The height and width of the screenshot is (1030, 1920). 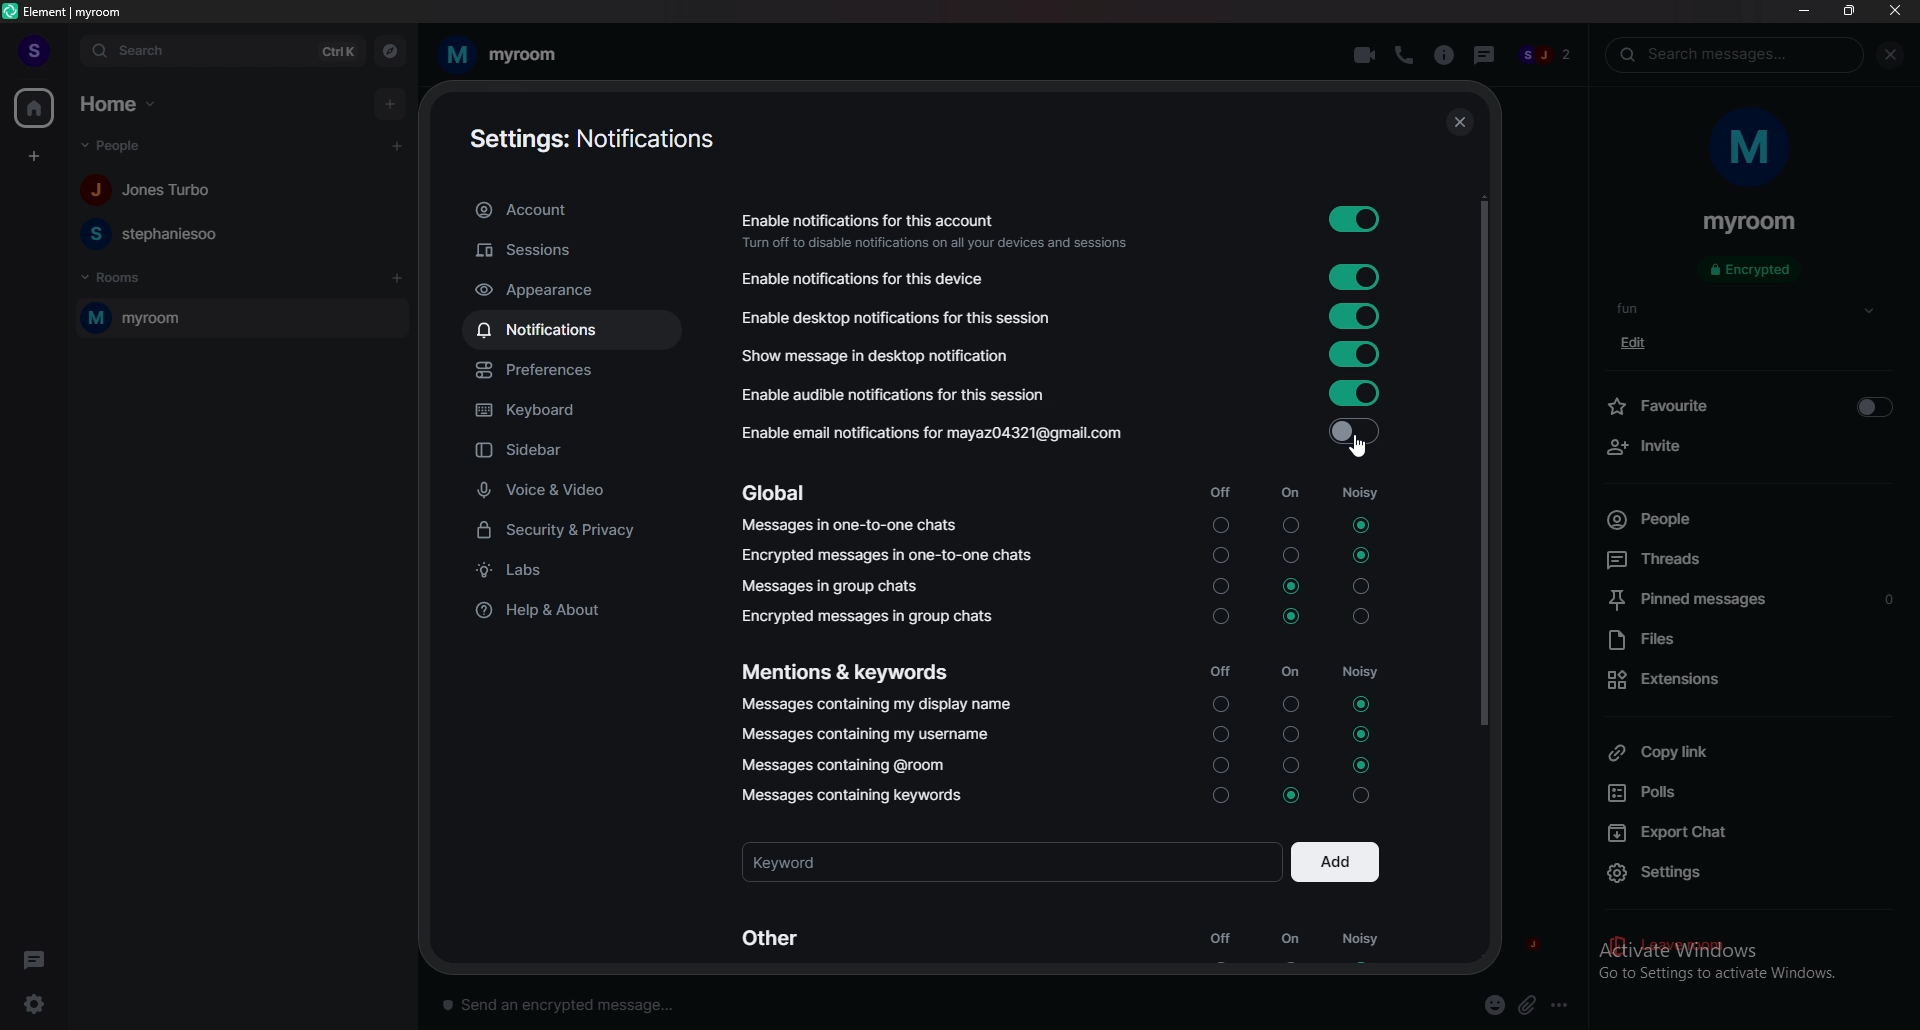 What do you see at coordinates (1443, 55) in the screenshot?
I see `info` at bounding box center [1443, 55].